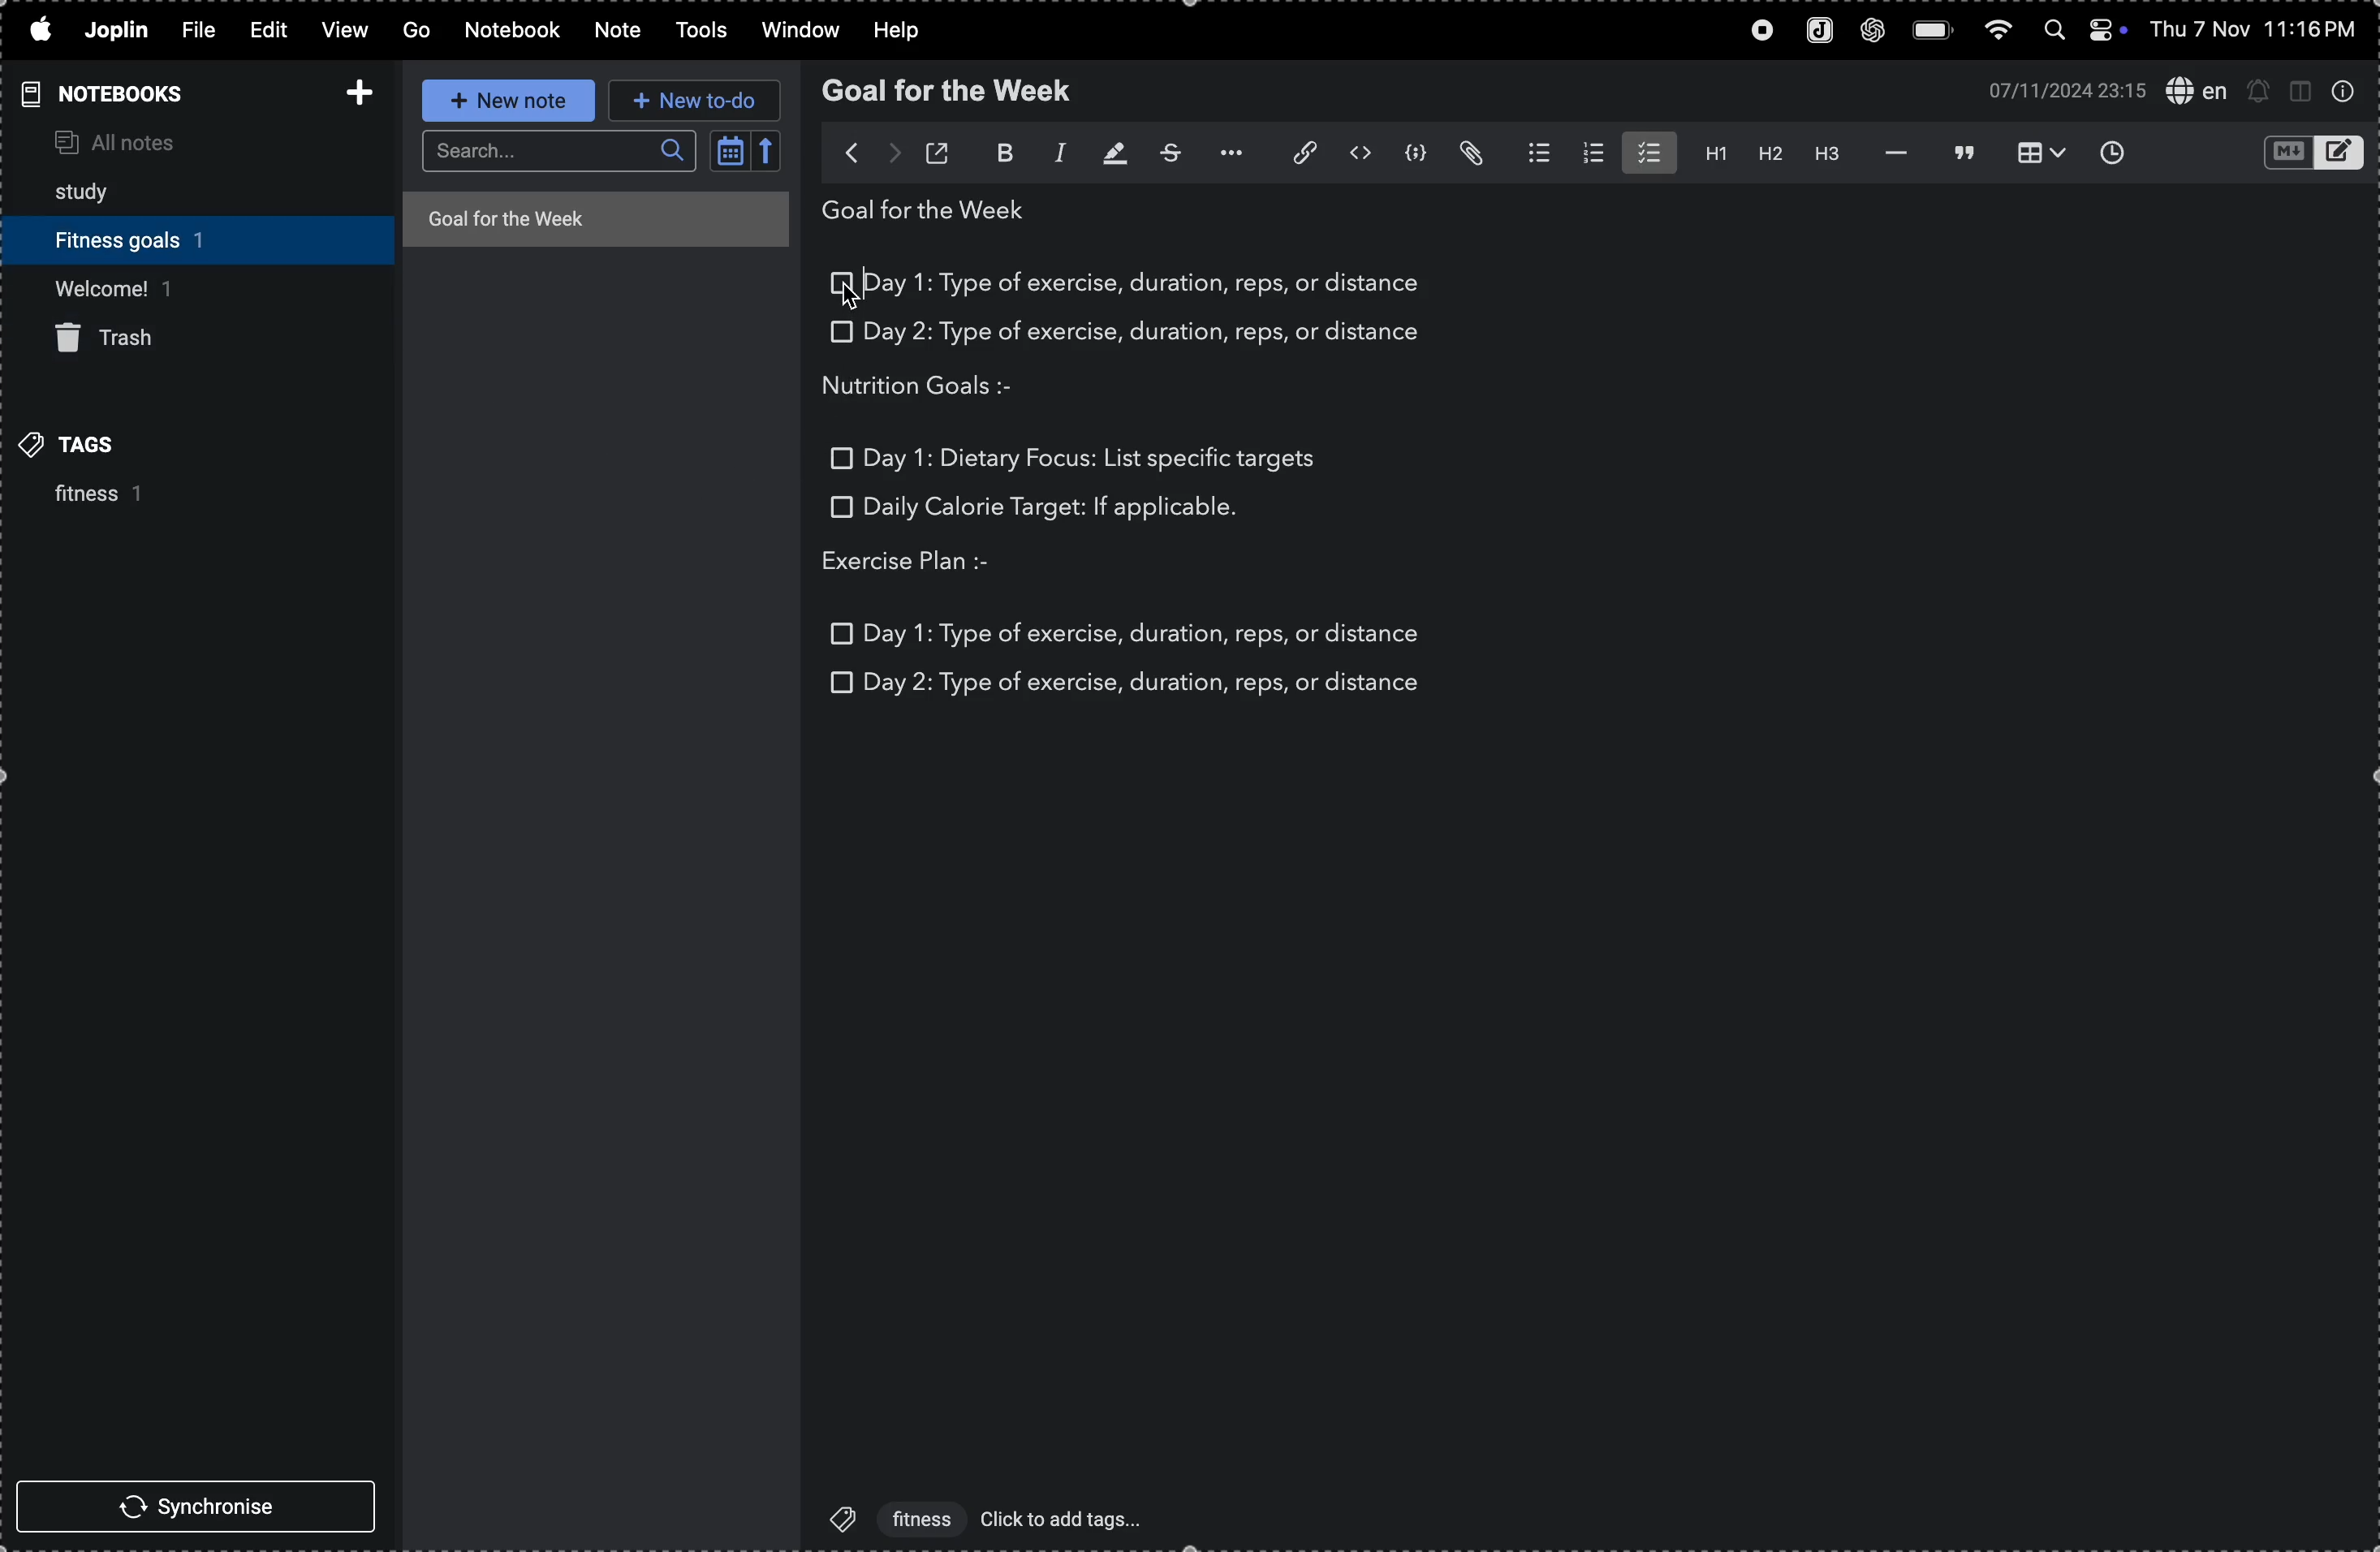  Describe the element at coordinates (346, 30) in the screenshot. I see `view` at that location.